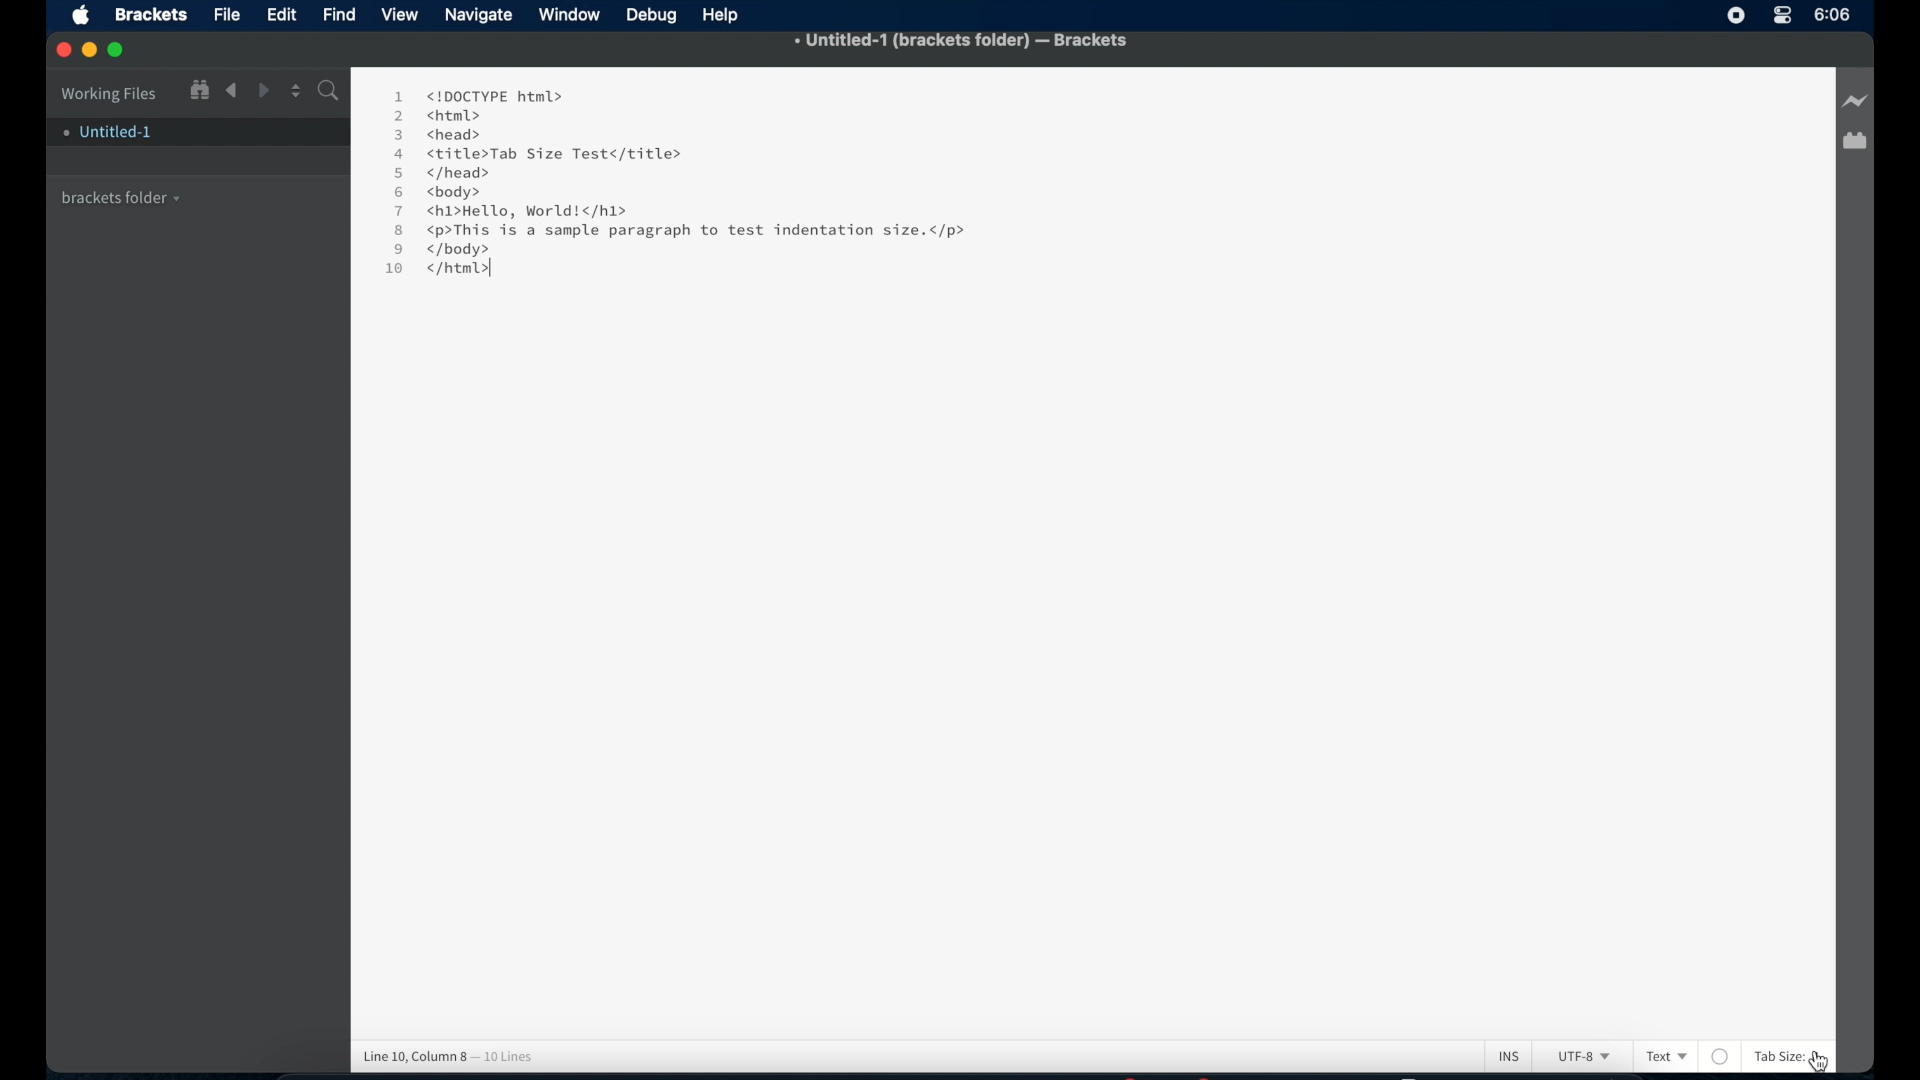 The width and height of the screenshot is (1920, 1080). Describe the element at coordinates (403, 15) in the screenshot. I see `View` at that location.